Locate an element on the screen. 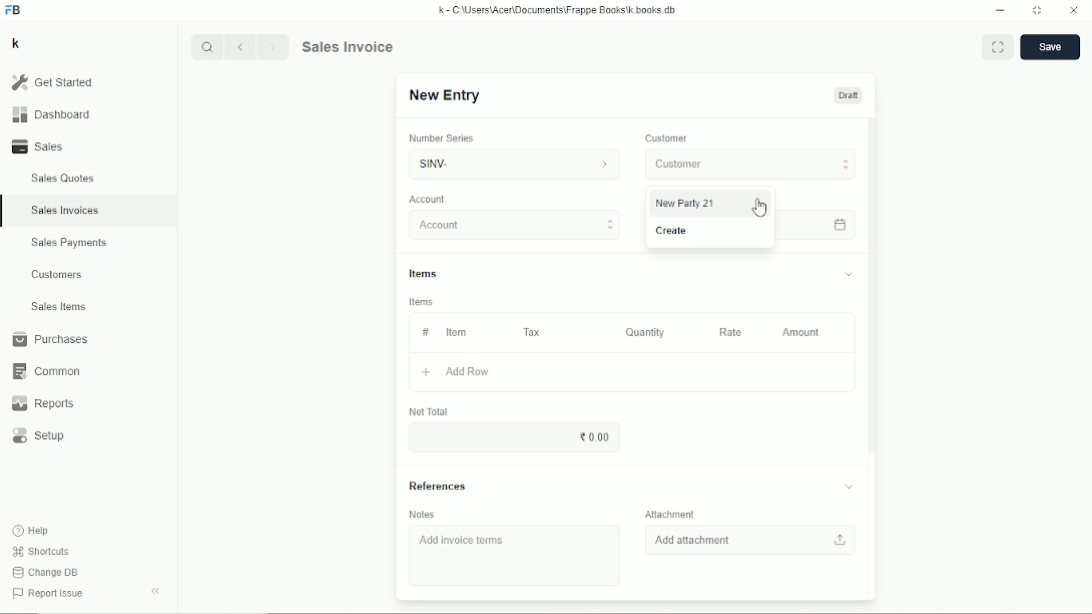 The height and width of the screenshot is (614, 1092). Add row is located at coordinates (455, 373).